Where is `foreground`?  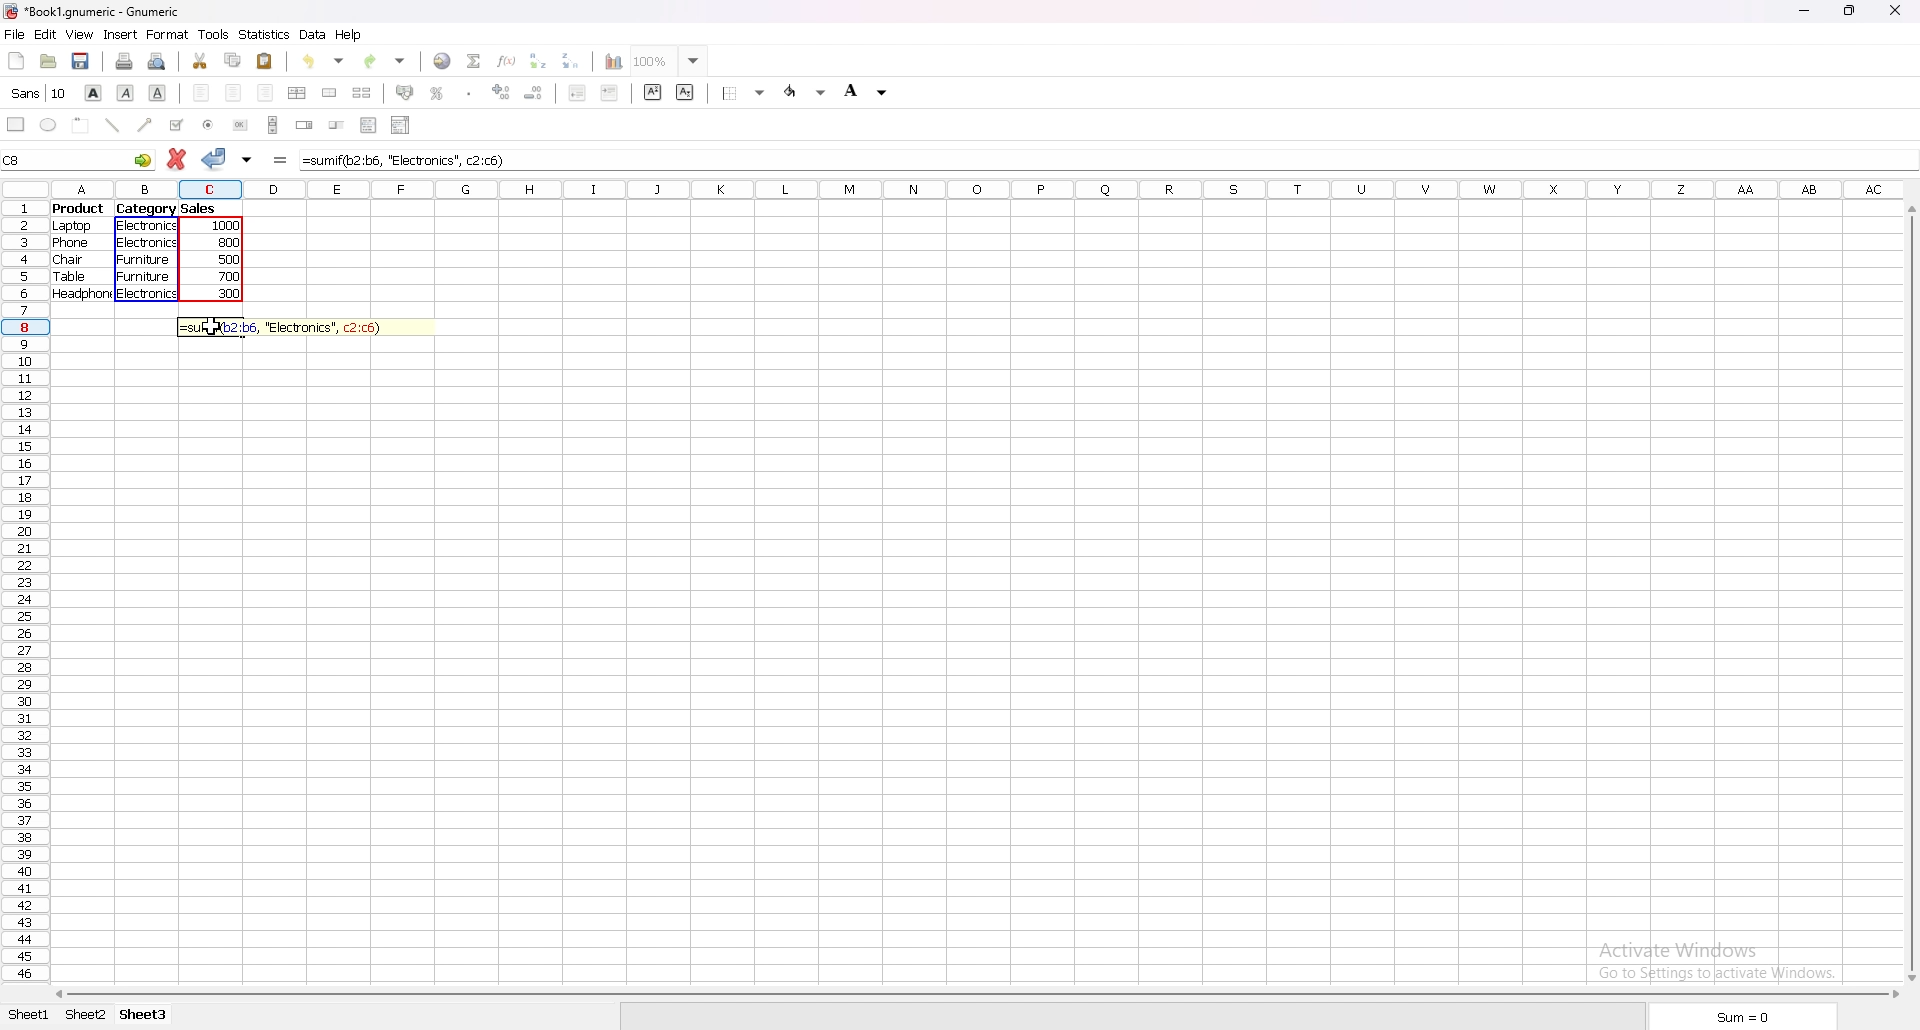
foreground is located at coordinates (808, 92).